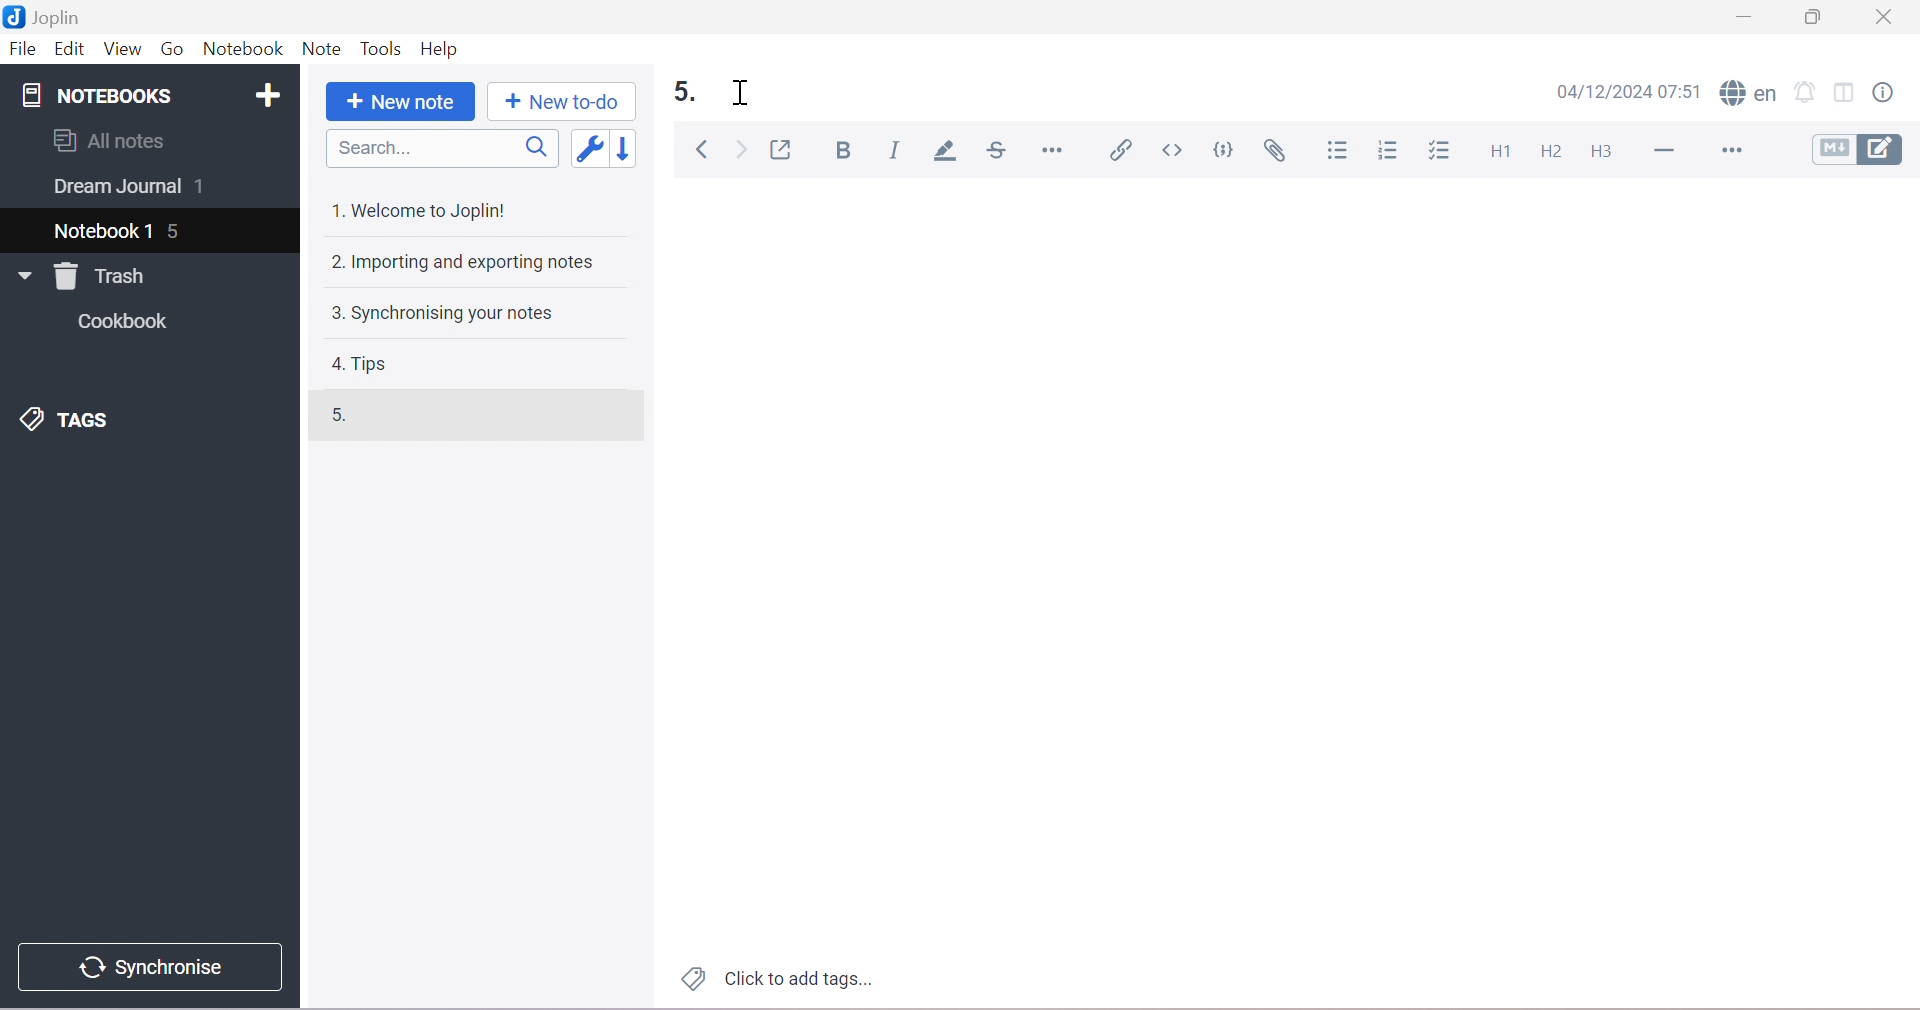 This screenshot has height=1010, width=1920. What do you see at coordinates (1741, 20) in the screenshot?
I see `Minimize` at bounding box center [1741, 20].